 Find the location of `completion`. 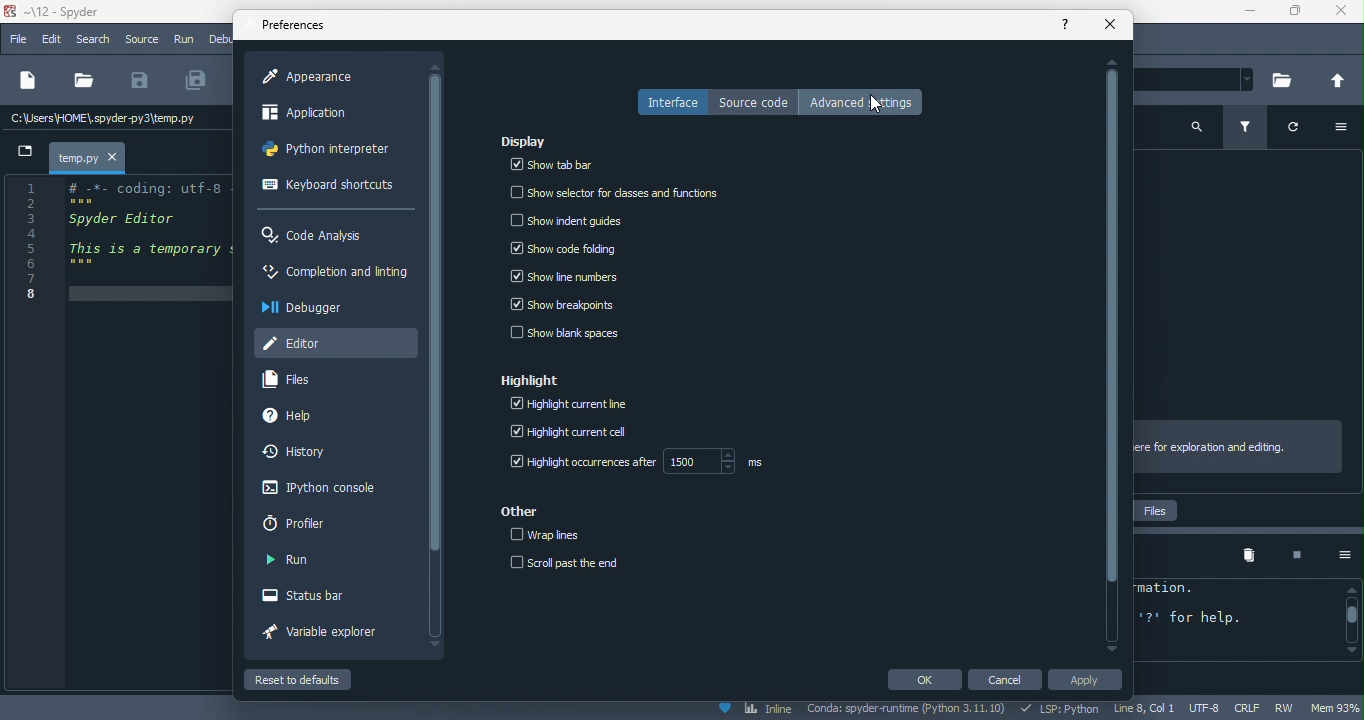

completion is located at coordinates (334, 275).